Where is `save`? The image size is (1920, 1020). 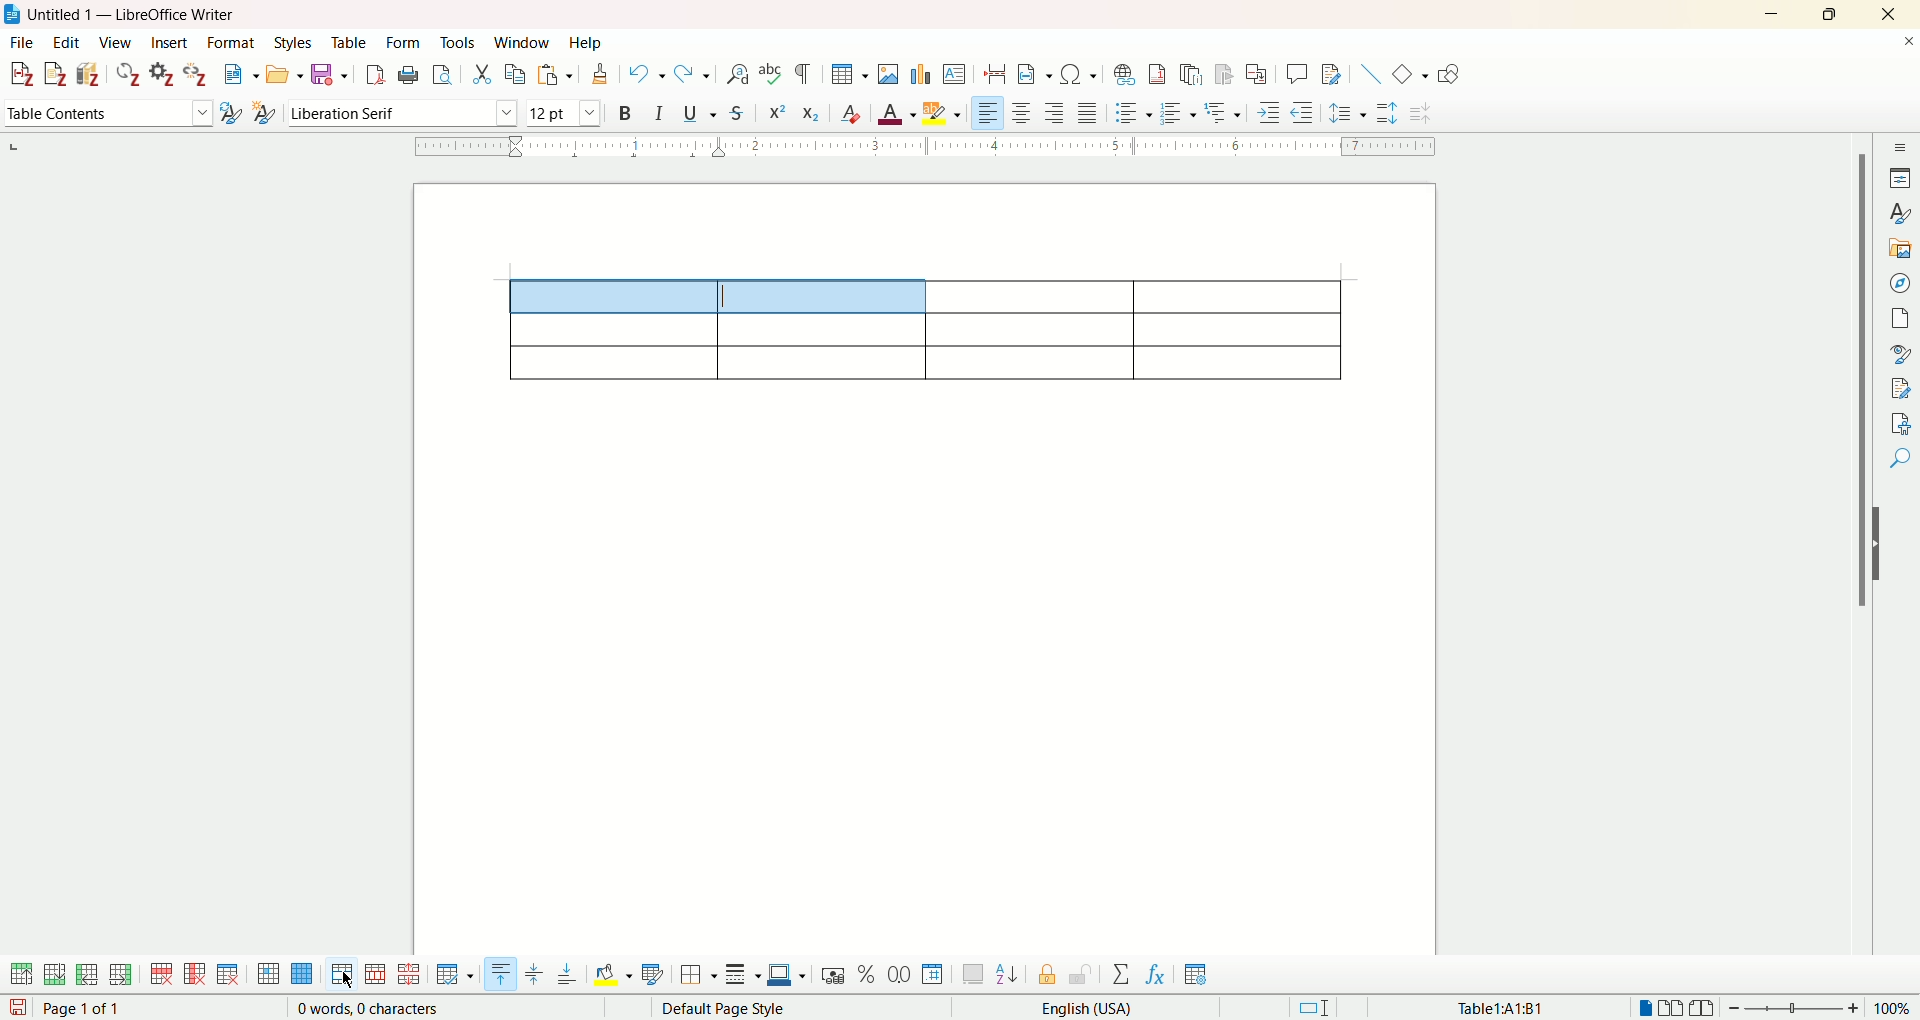
save is located at coordinates (16, 1007).